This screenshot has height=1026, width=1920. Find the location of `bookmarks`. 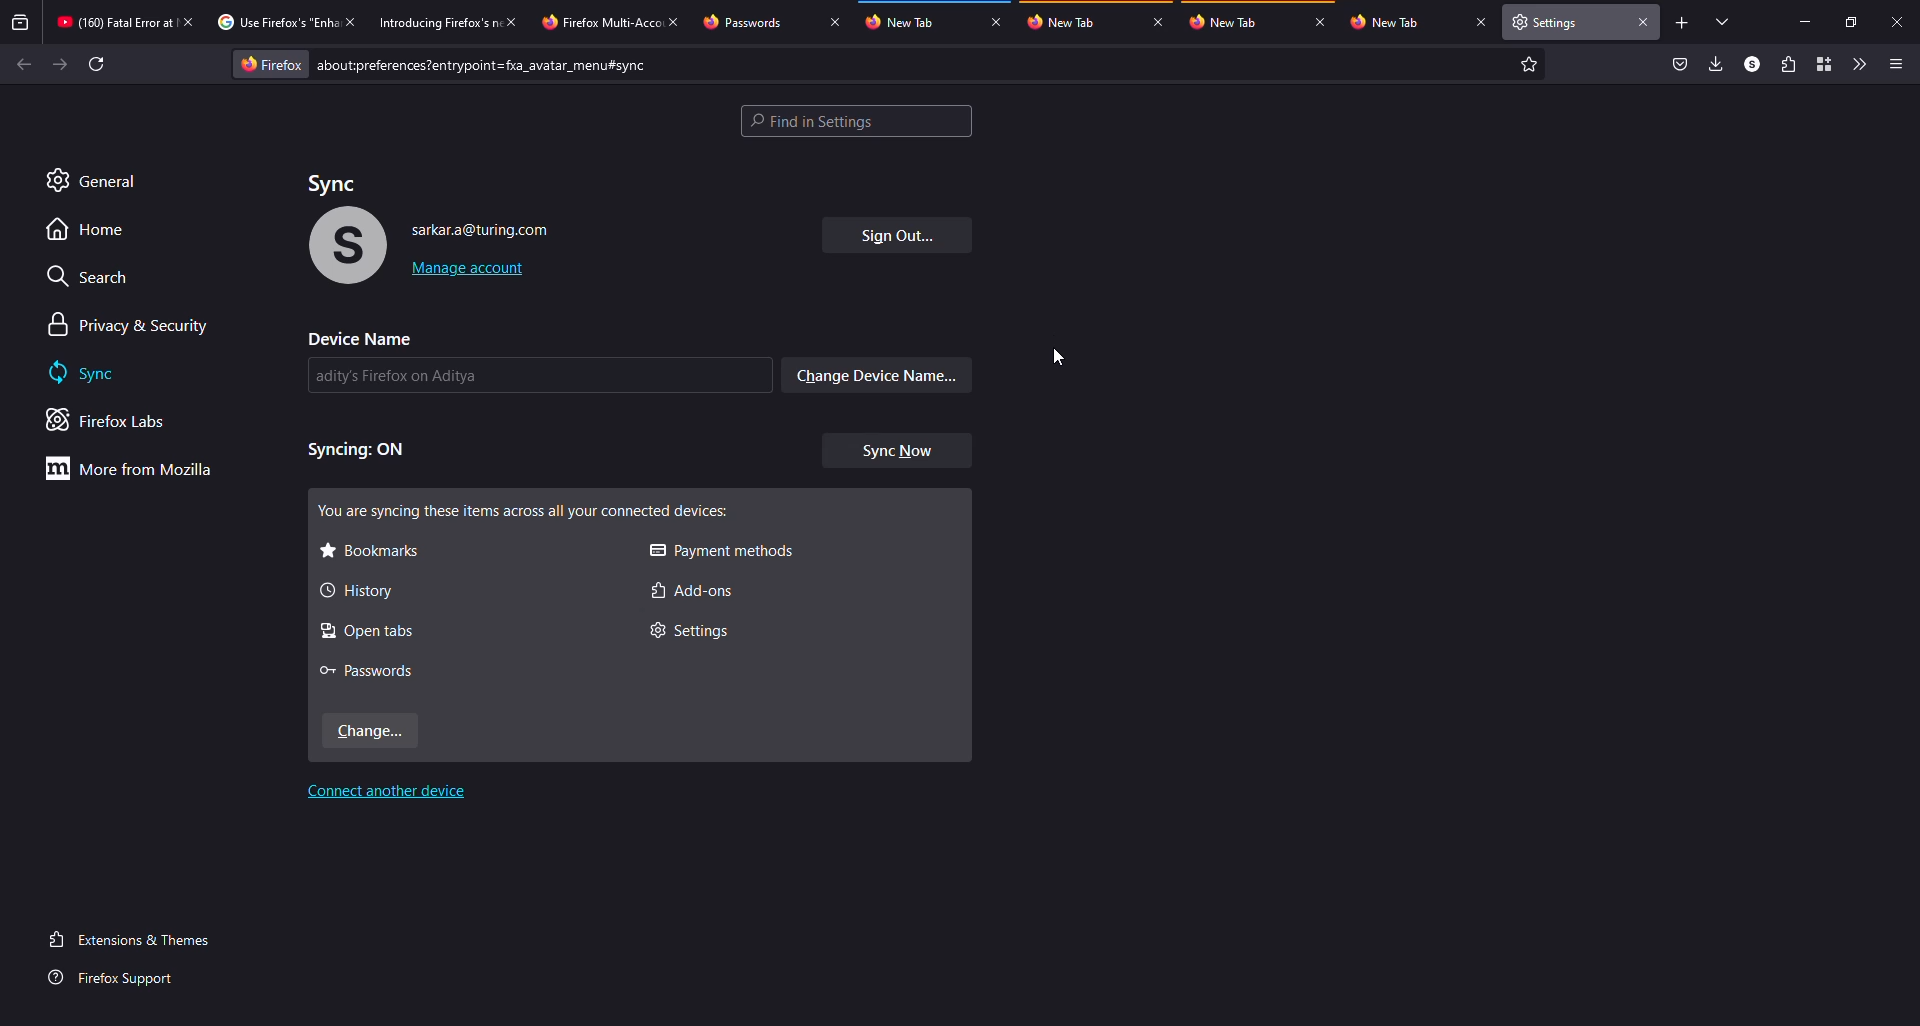

bookmarks is located at coordinates (369, 552).